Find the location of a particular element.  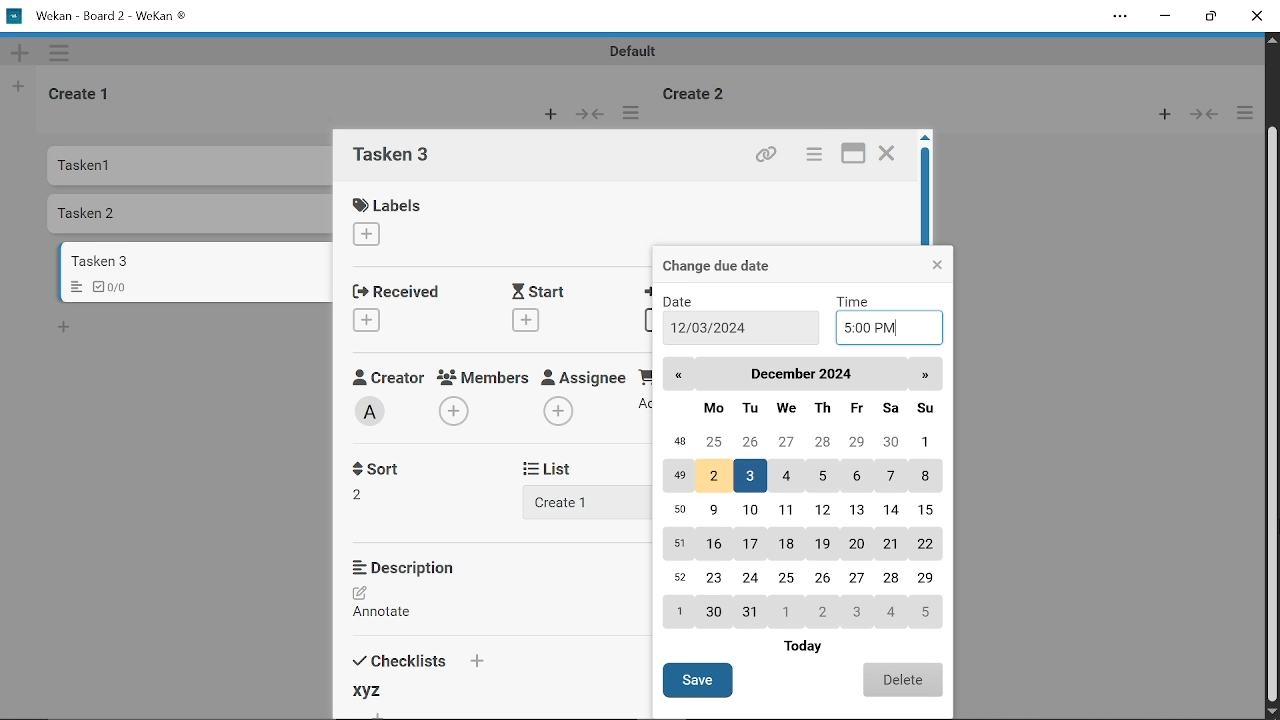

Wekan - Board 2 -WeKan is located at coordinates (100, 15).